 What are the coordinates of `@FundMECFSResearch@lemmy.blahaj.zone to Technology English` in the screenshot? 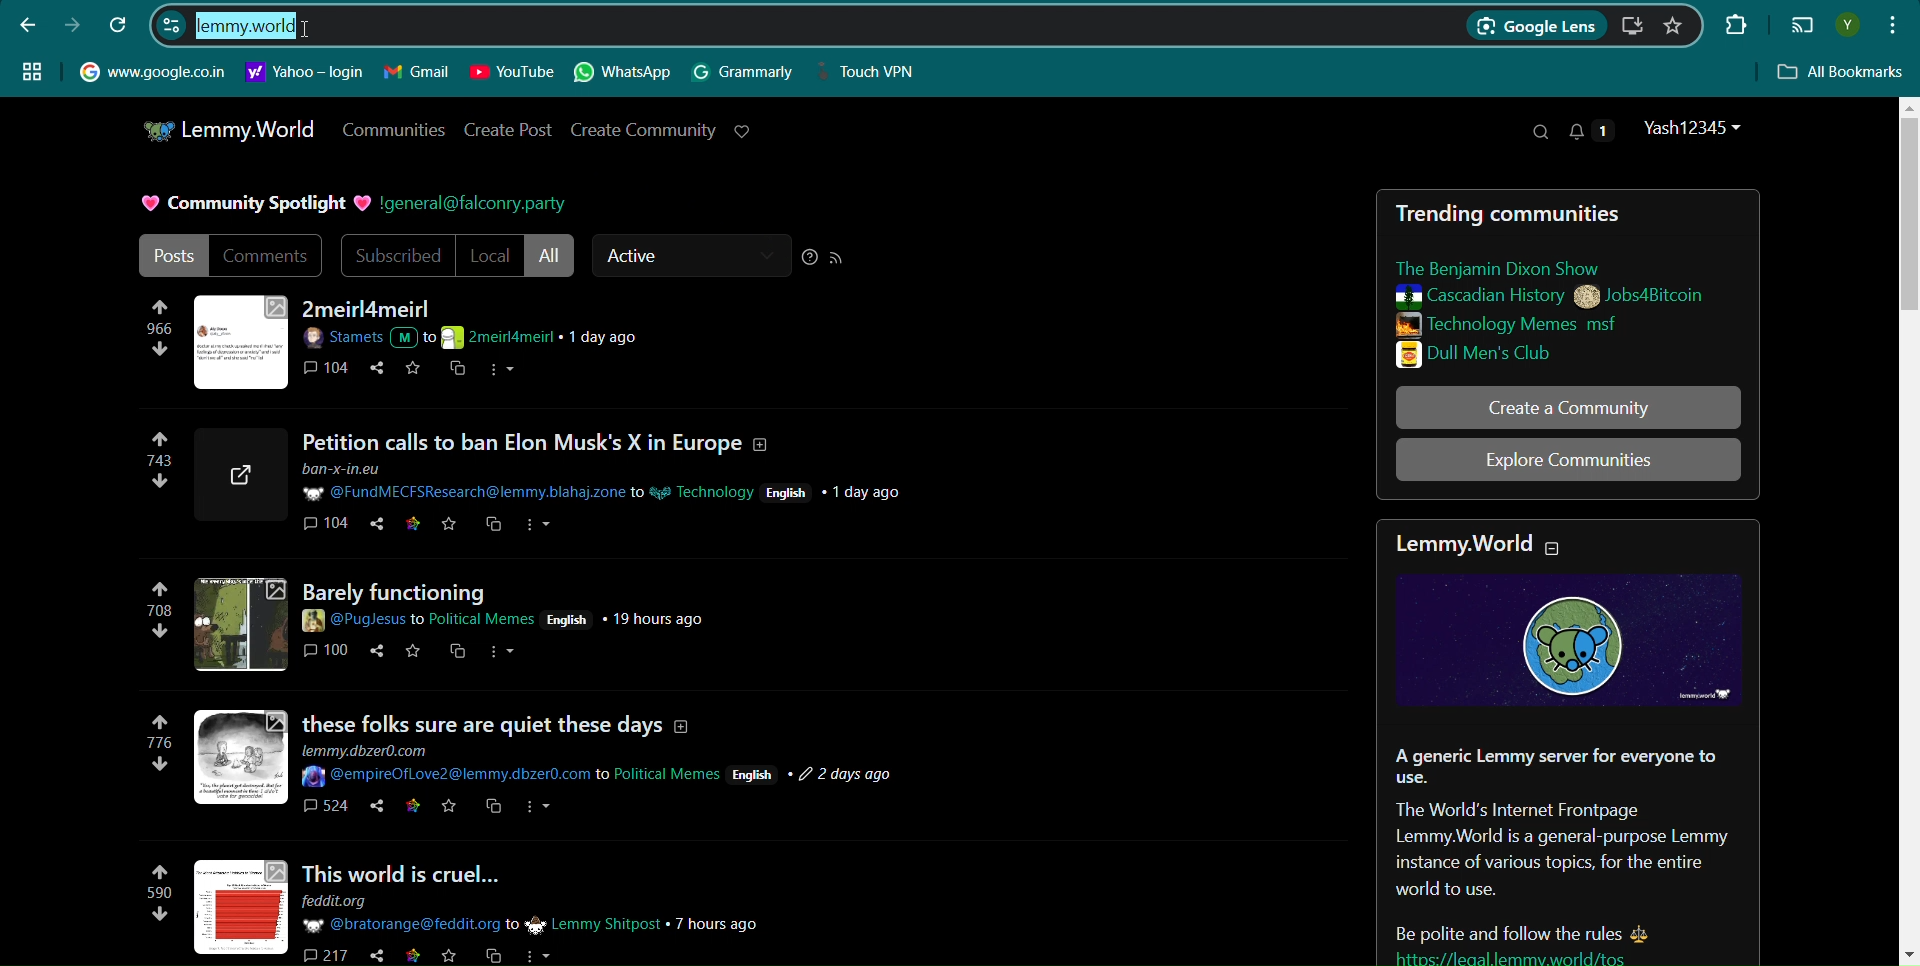 It's located at (605, 483).